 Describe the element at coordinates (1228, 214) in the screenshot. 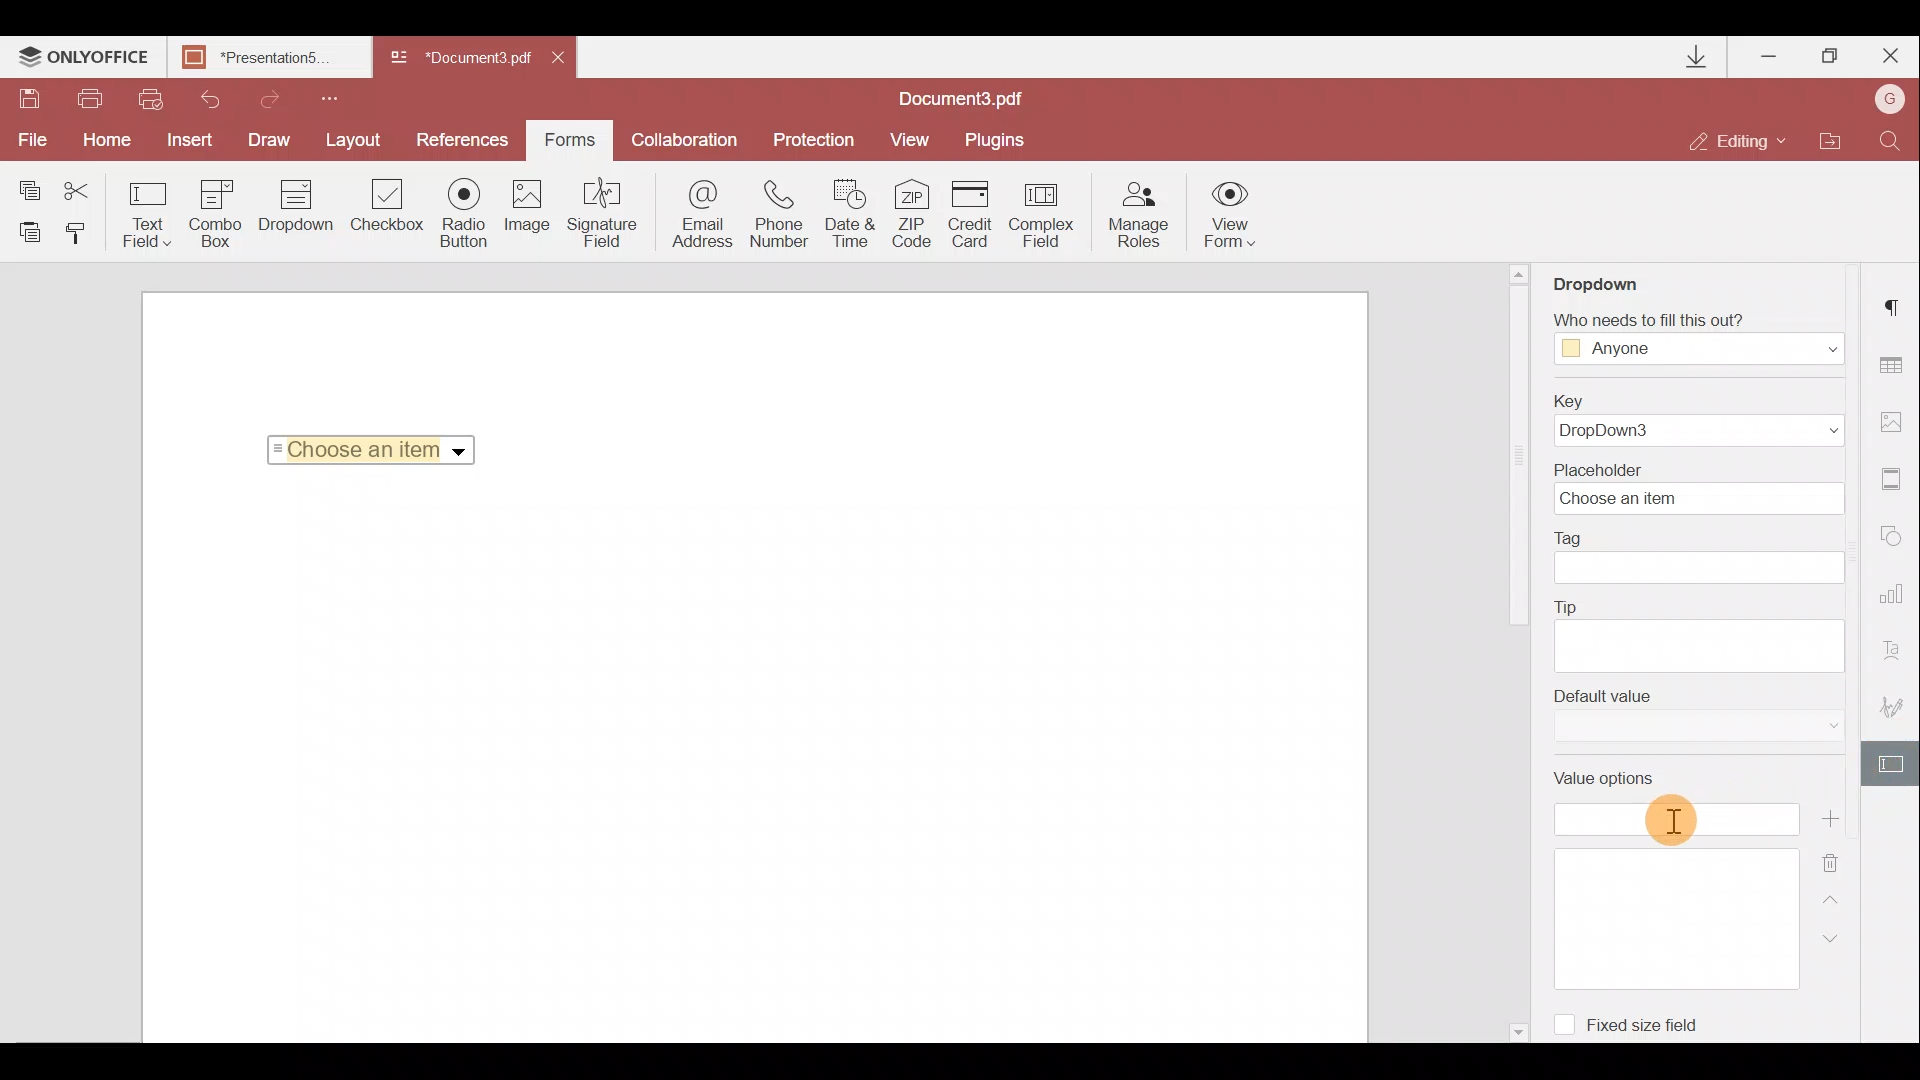

I see `View form` at that location.